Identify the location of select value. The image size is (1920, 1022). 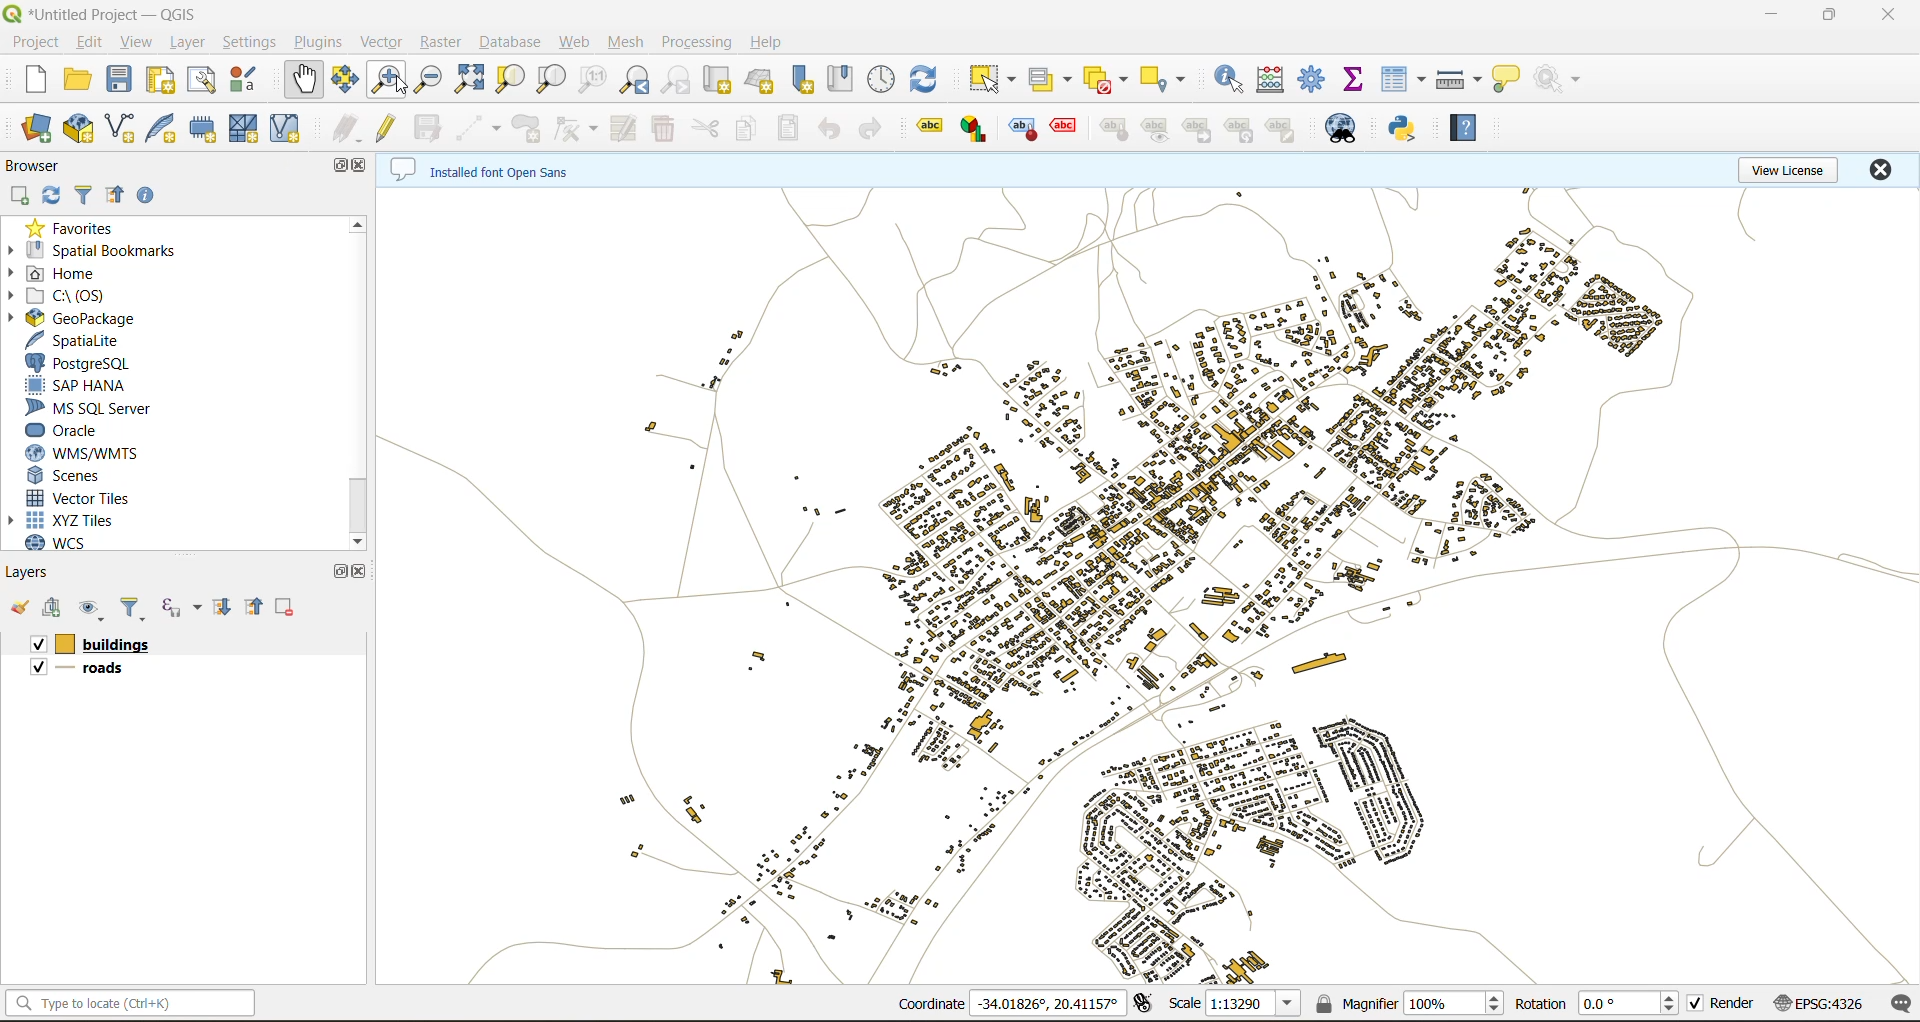
(1051, 82).